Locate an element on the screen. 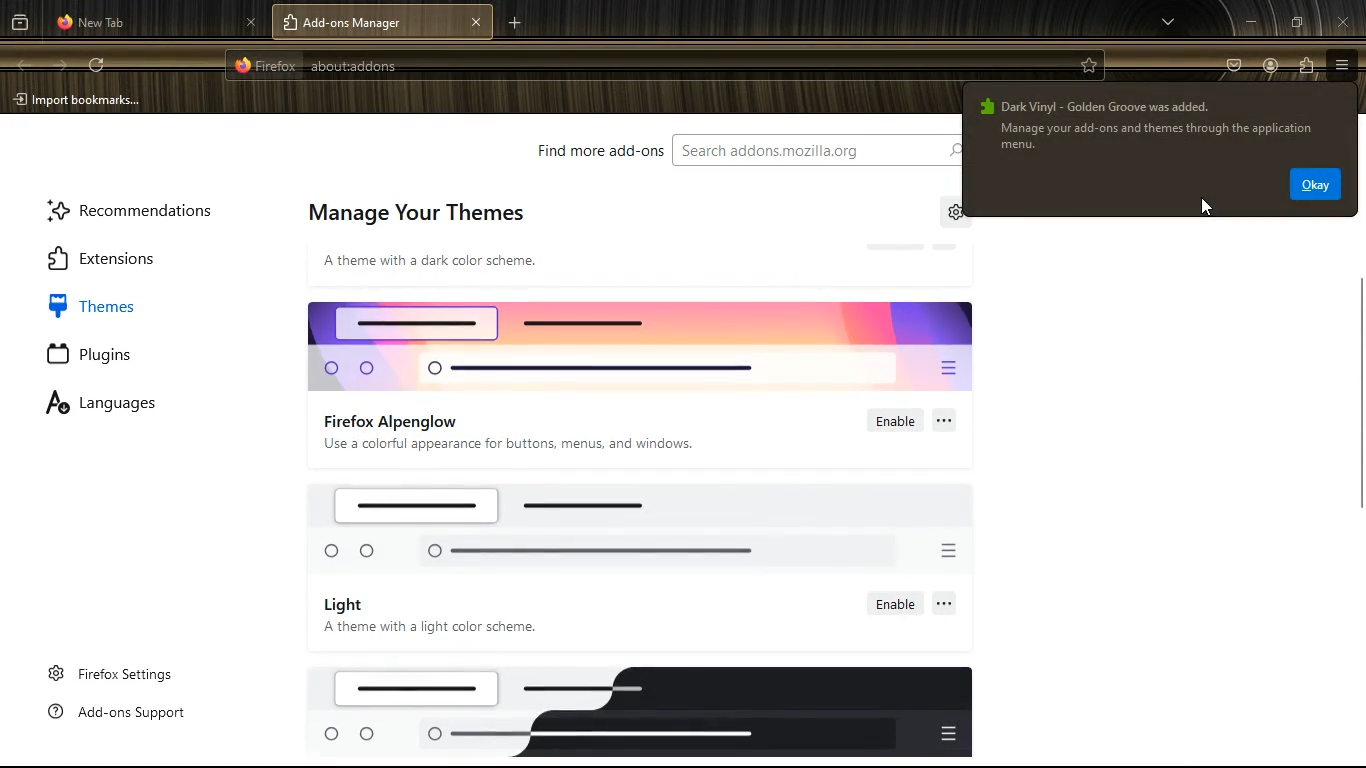  menu is located at coordinates (1342, 65).